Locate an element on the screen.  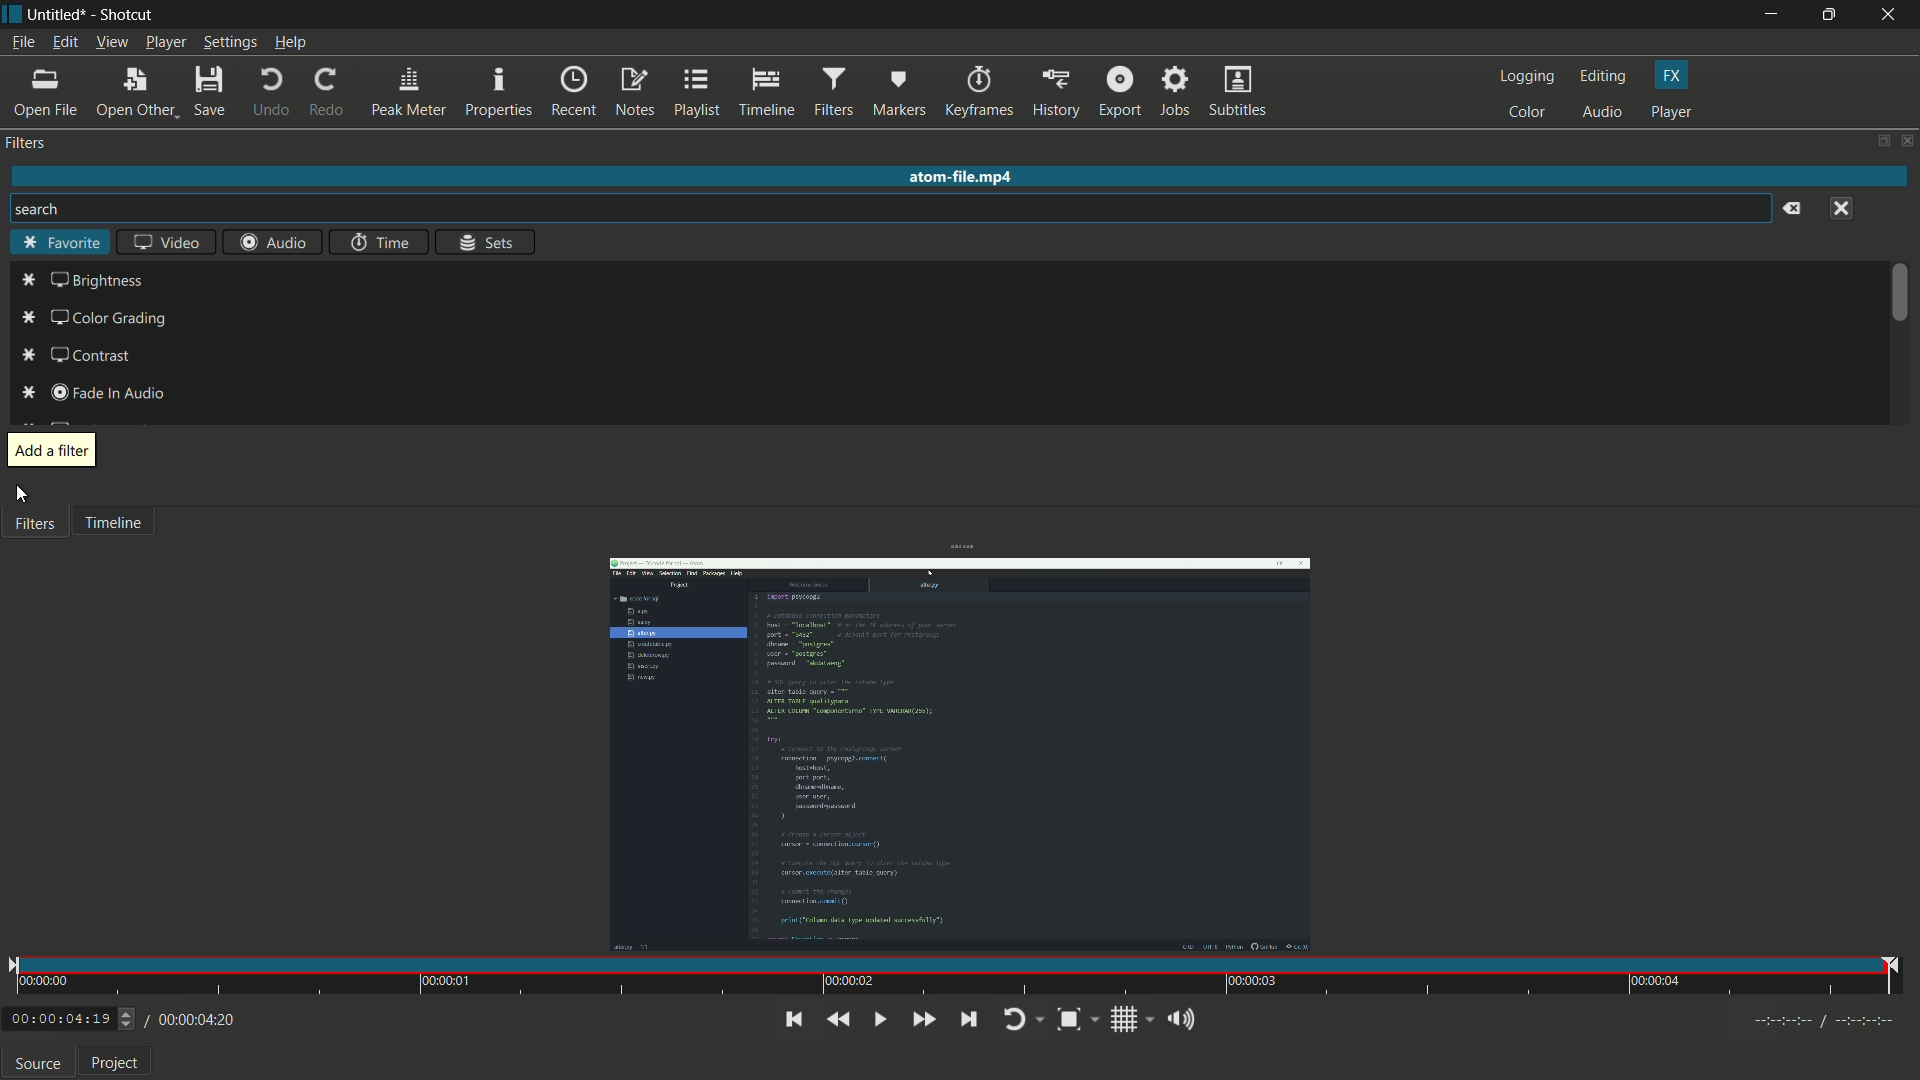
Timeline is located at coordinates (122, 525).